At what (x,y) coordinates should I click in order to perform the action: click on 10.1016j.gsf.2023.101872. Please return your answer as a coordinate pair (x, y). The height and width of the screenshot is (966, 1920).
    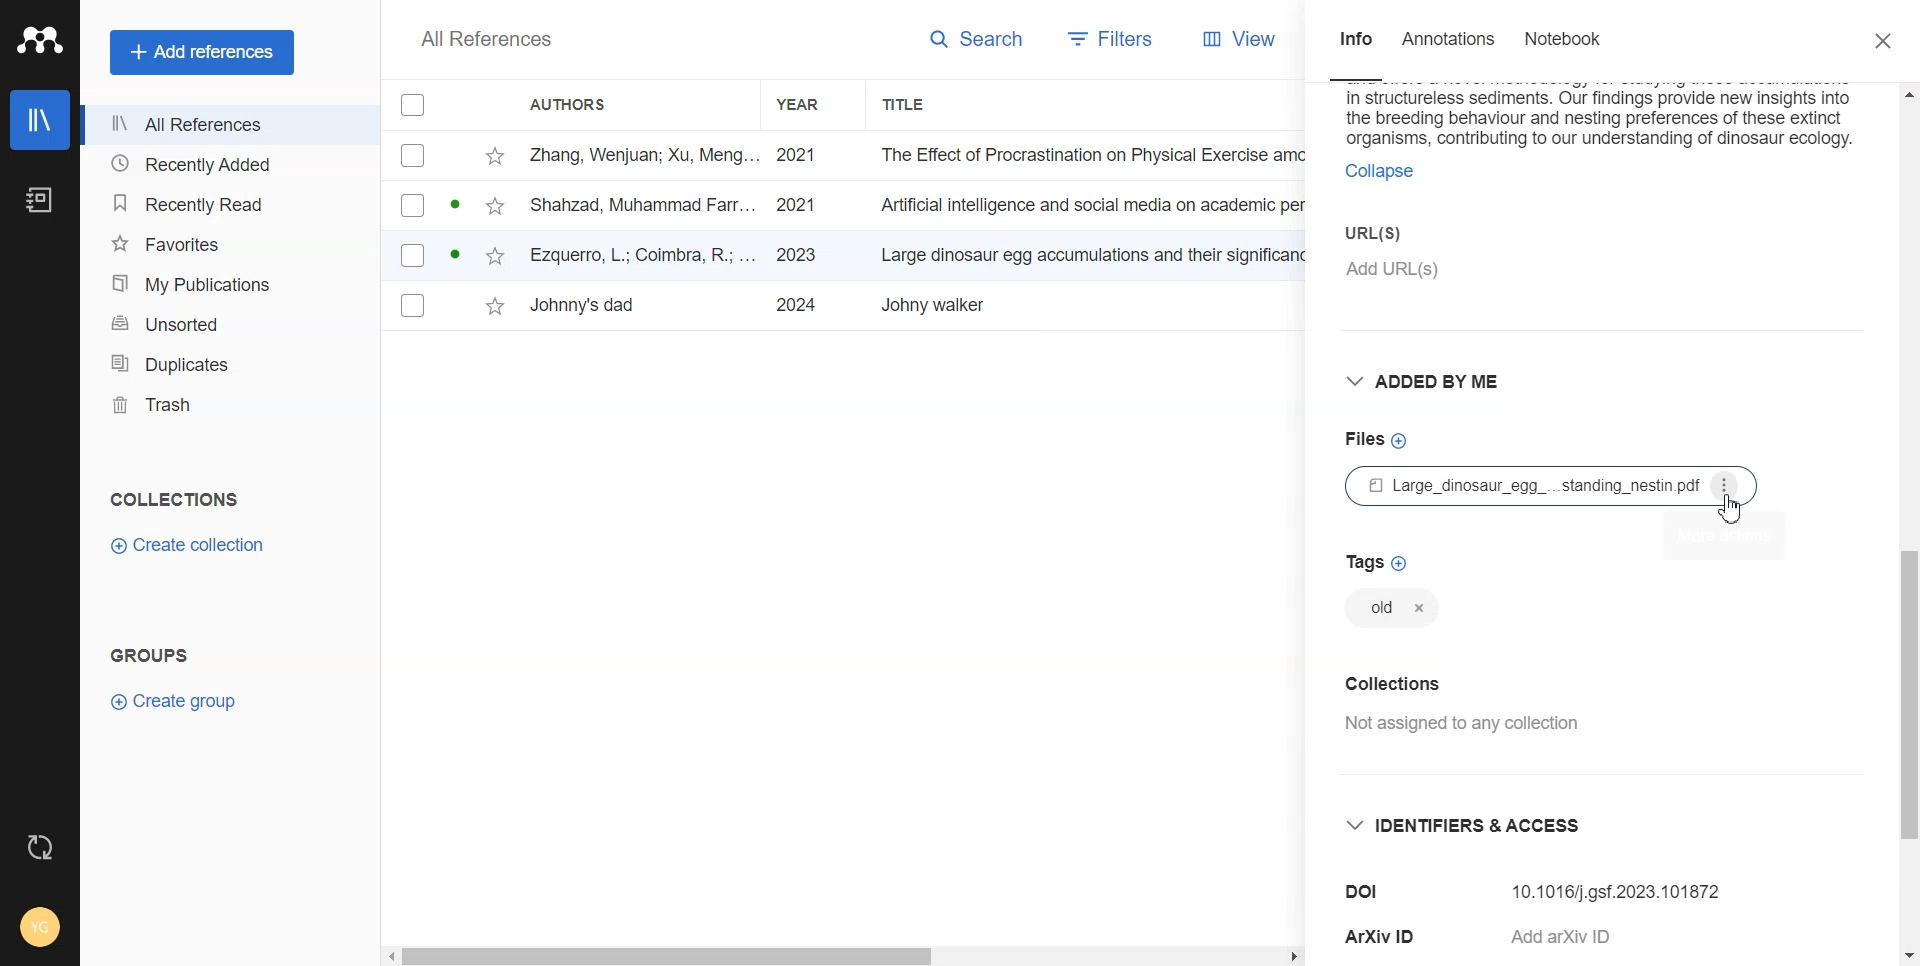
    Looking at the image, I should click on (1618, 885).